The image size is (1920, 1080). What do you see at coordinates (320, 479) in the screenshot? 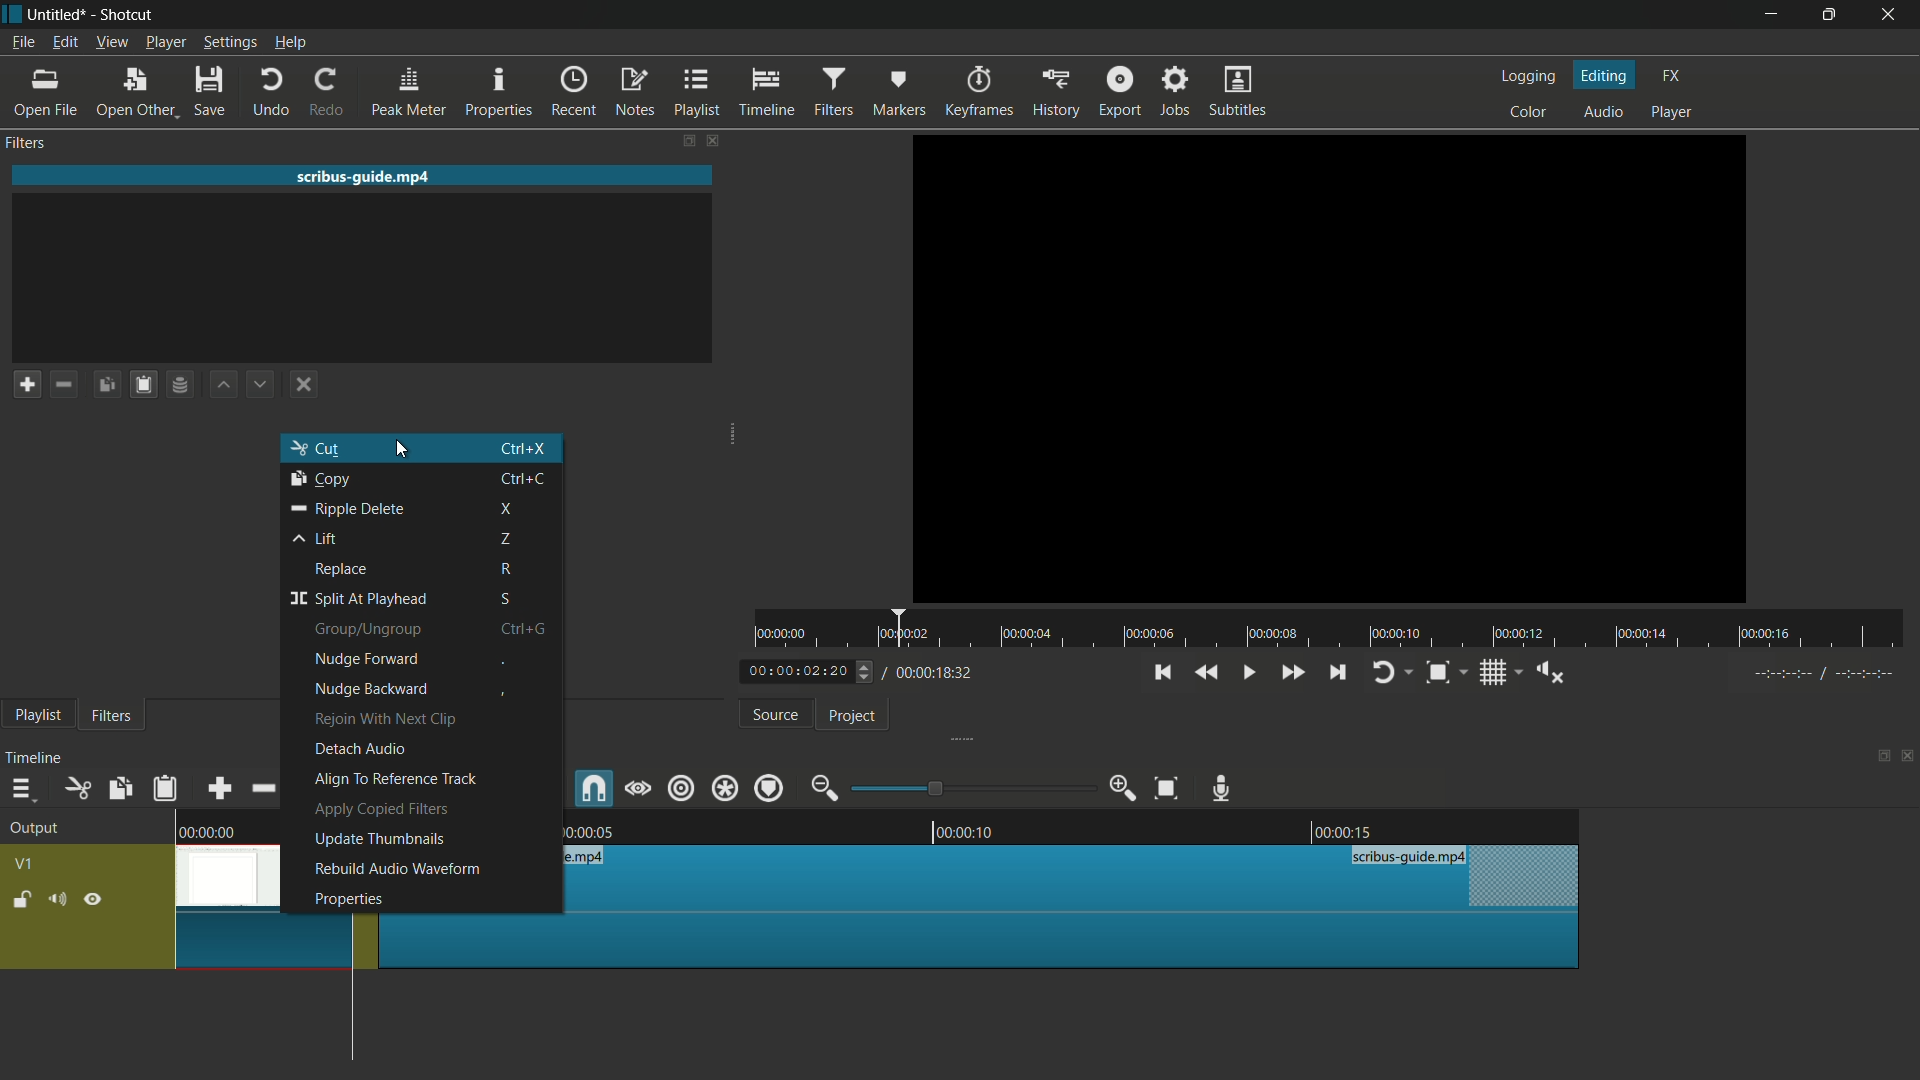
I see `copy` at bounding box center [320, 479].